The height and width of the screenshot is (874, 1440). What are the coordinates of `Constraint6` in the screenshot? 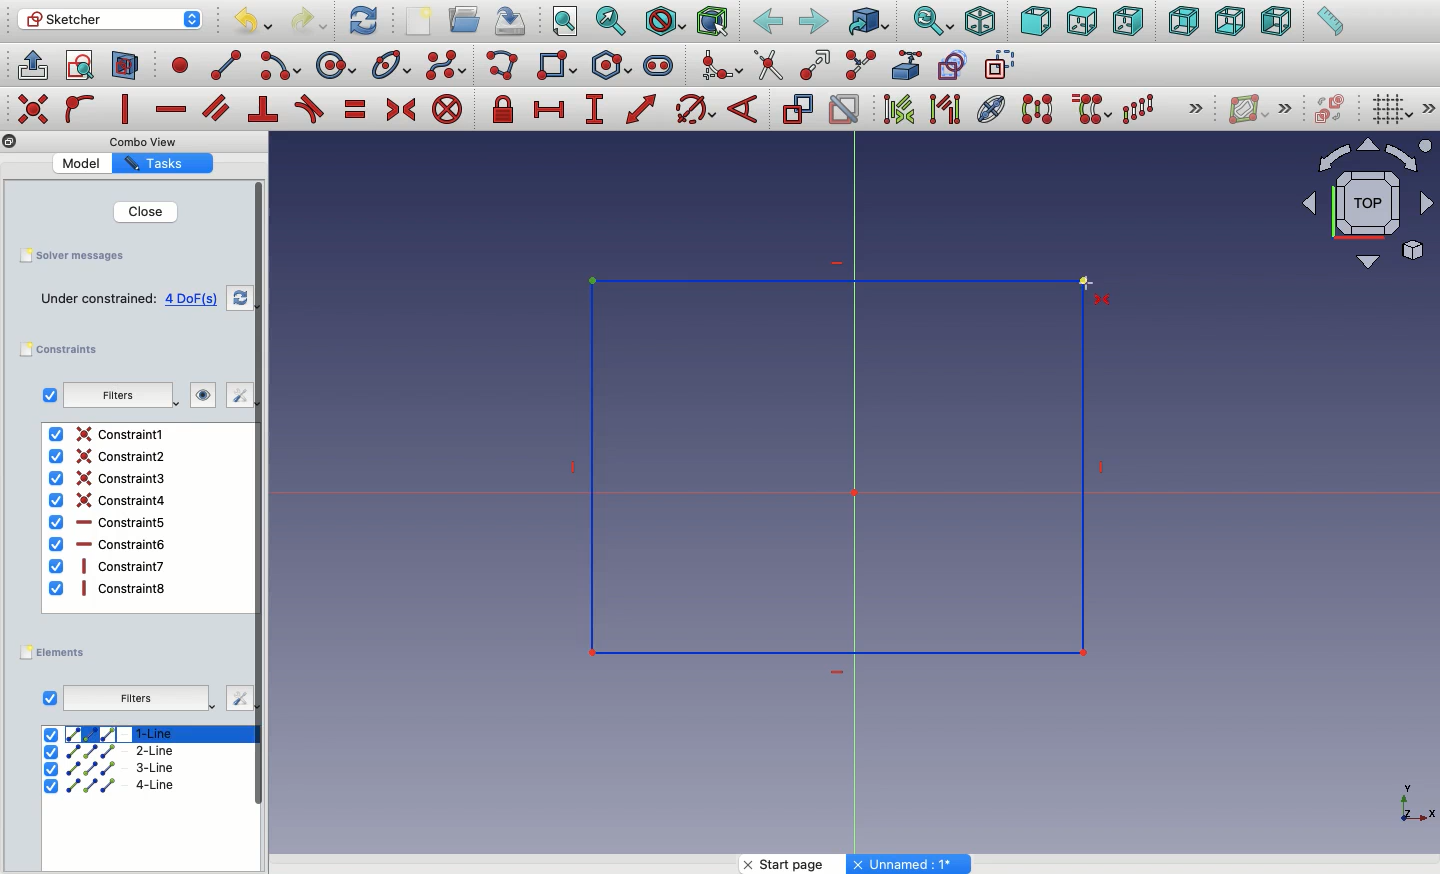 It's located at (108, 544).